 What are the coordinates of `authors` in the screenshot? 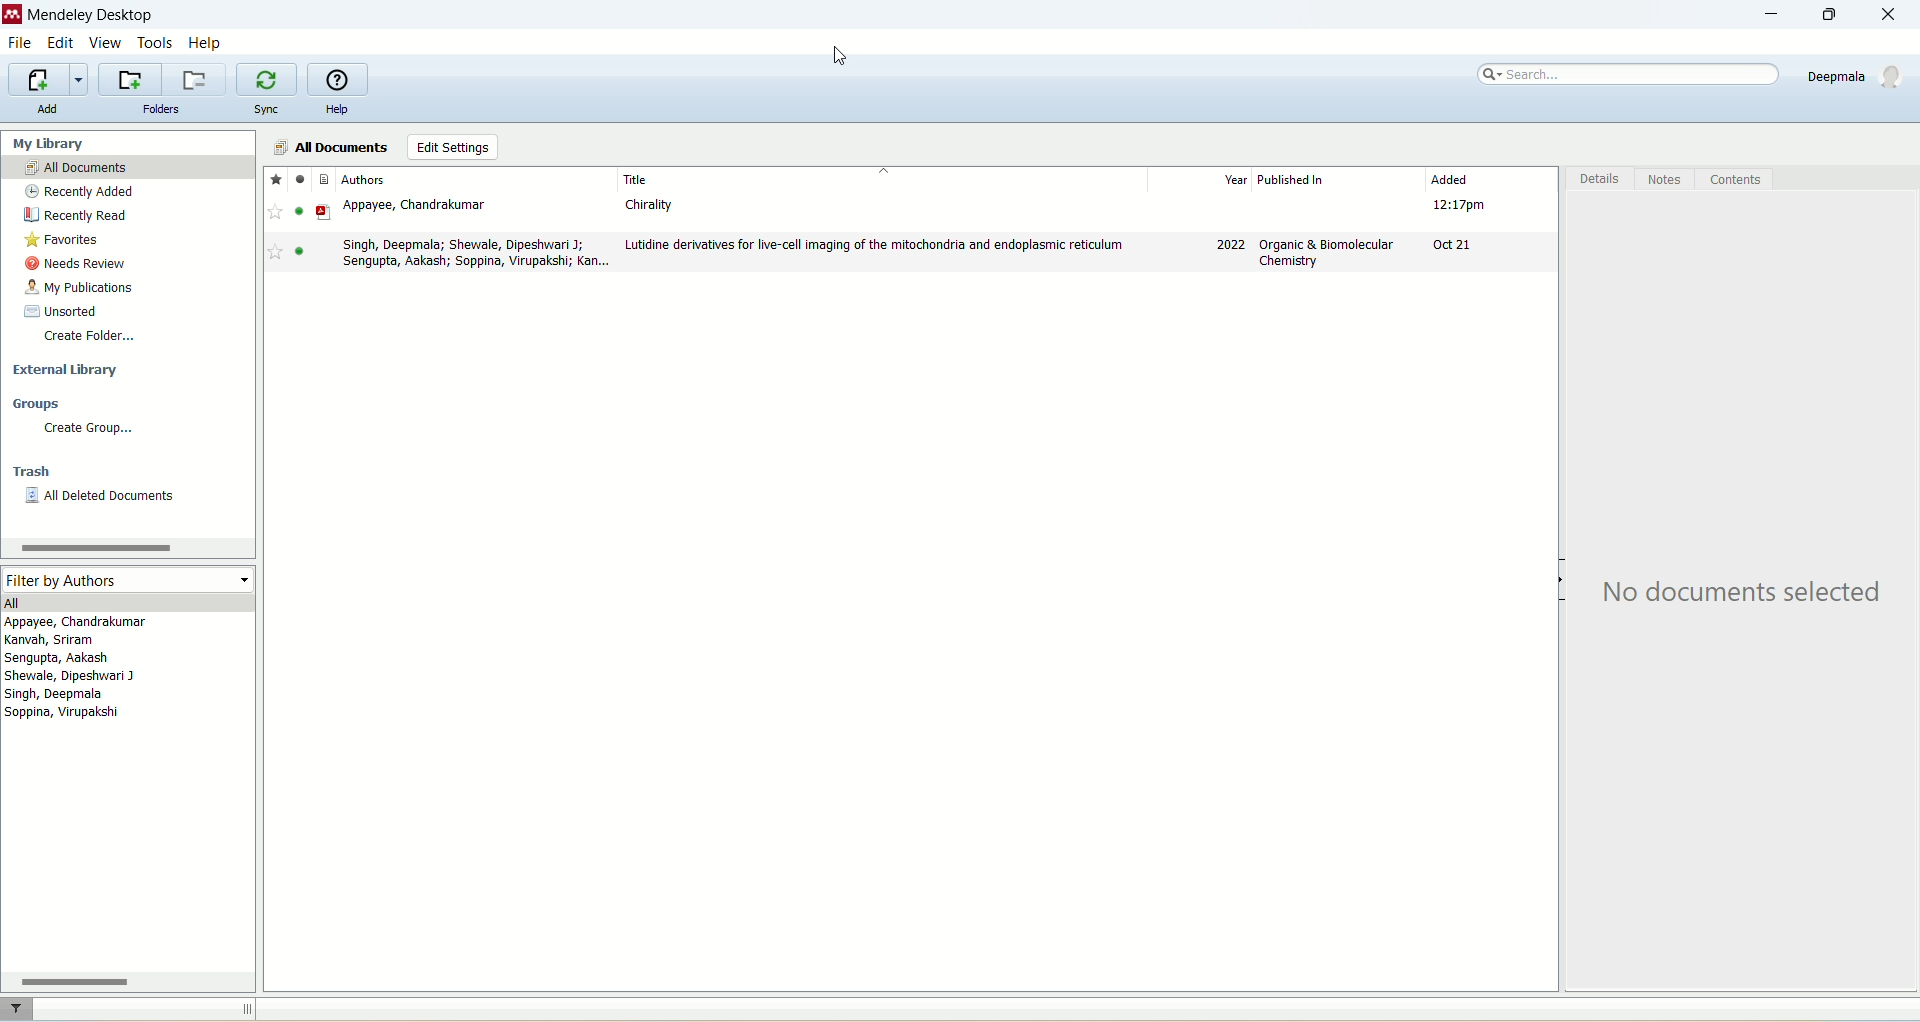 It's located at (456, 177).